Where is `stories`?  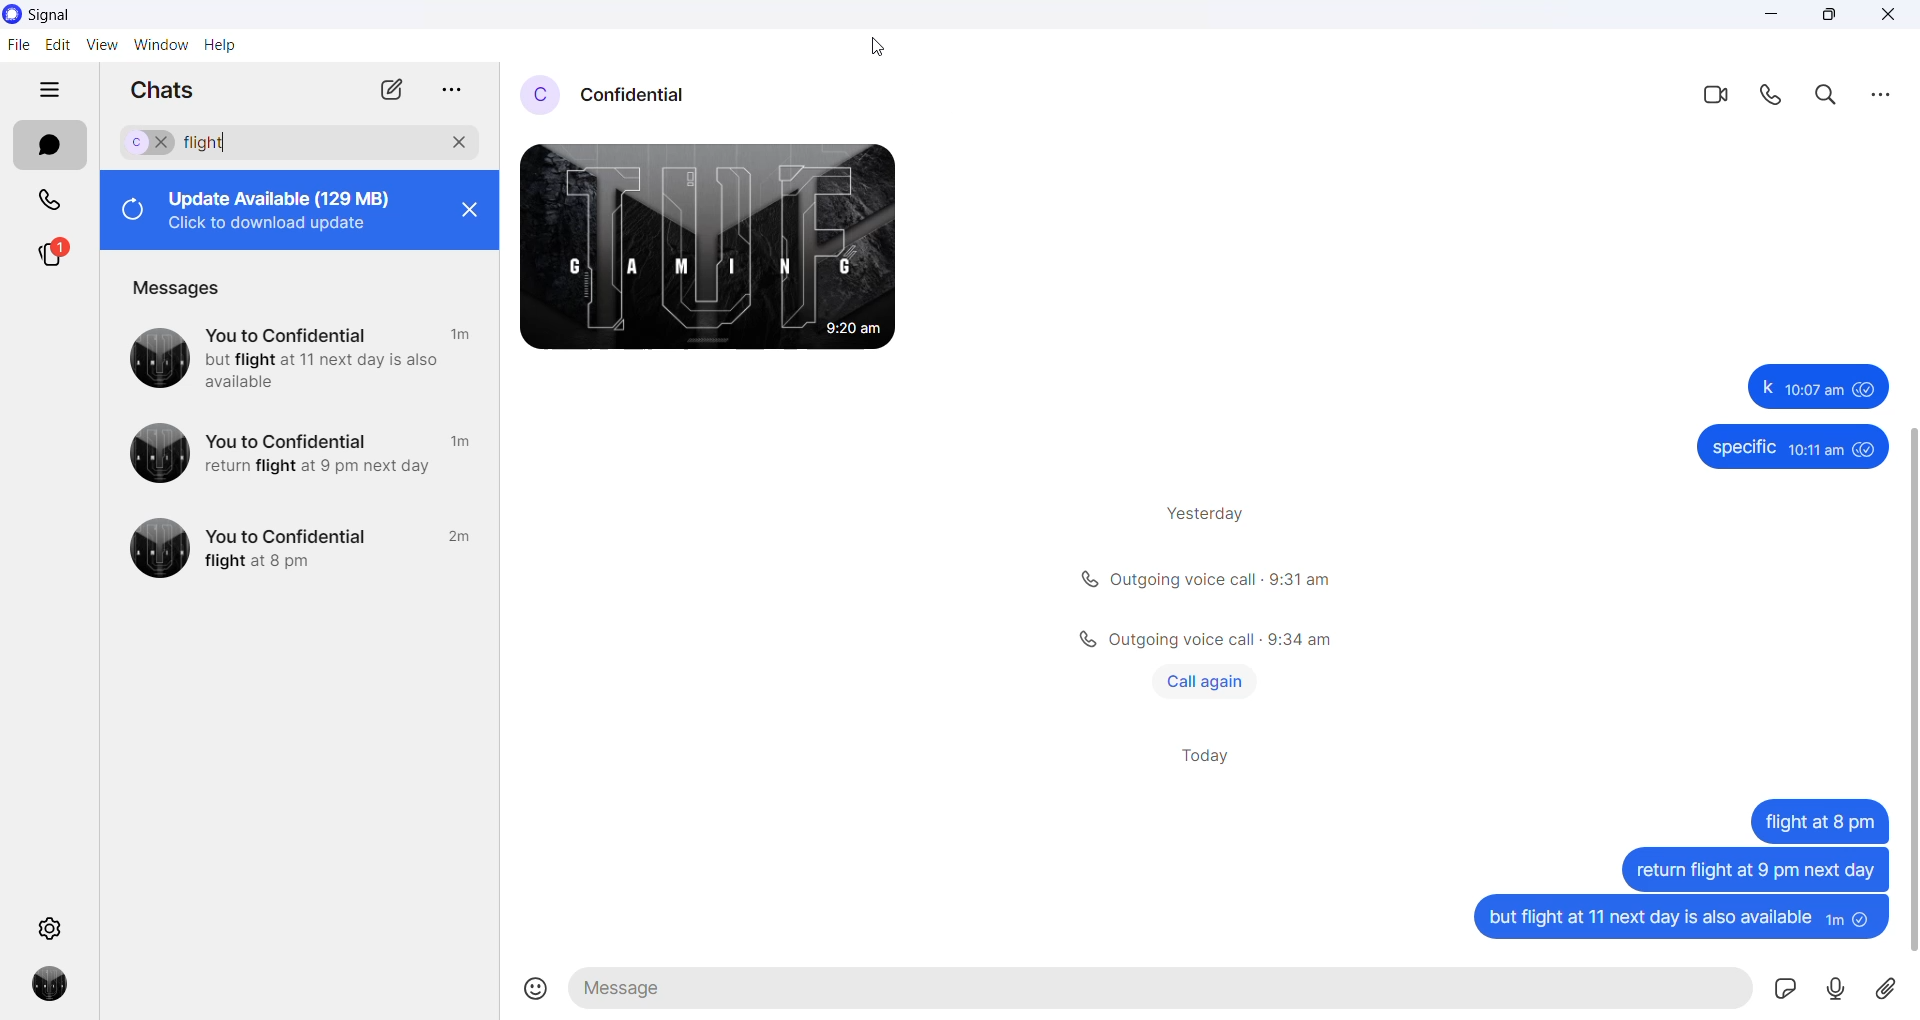
stories is located at coordinates (52, 260).